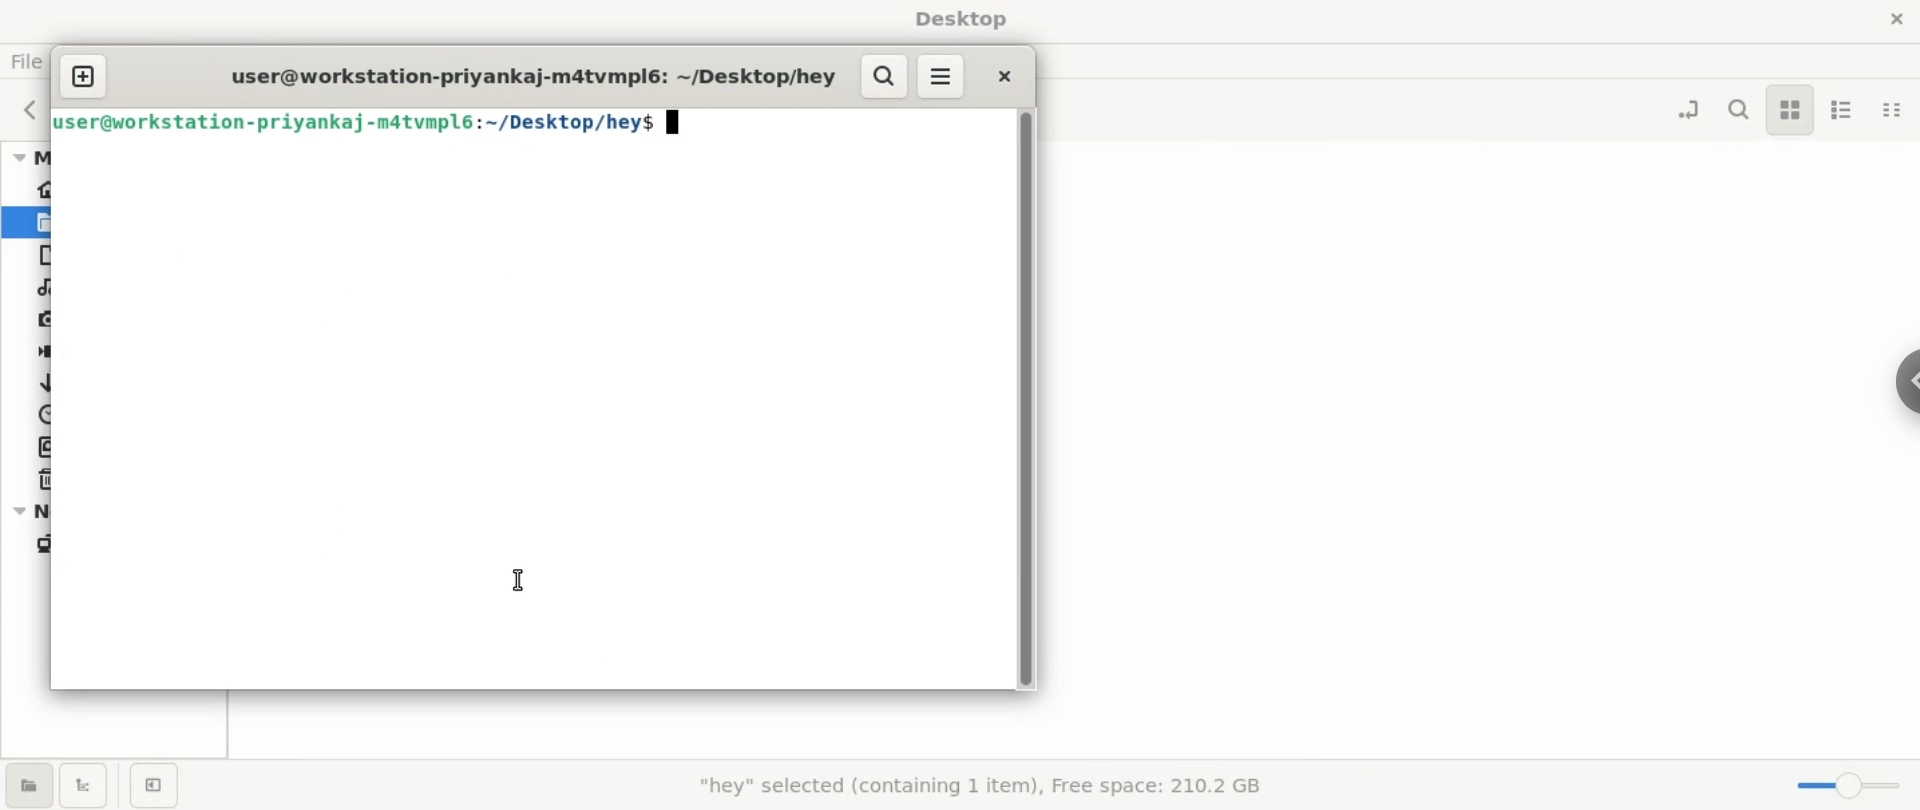 This screenshot has width=1920, height=810. I want to click on close, so click(1891, 16).